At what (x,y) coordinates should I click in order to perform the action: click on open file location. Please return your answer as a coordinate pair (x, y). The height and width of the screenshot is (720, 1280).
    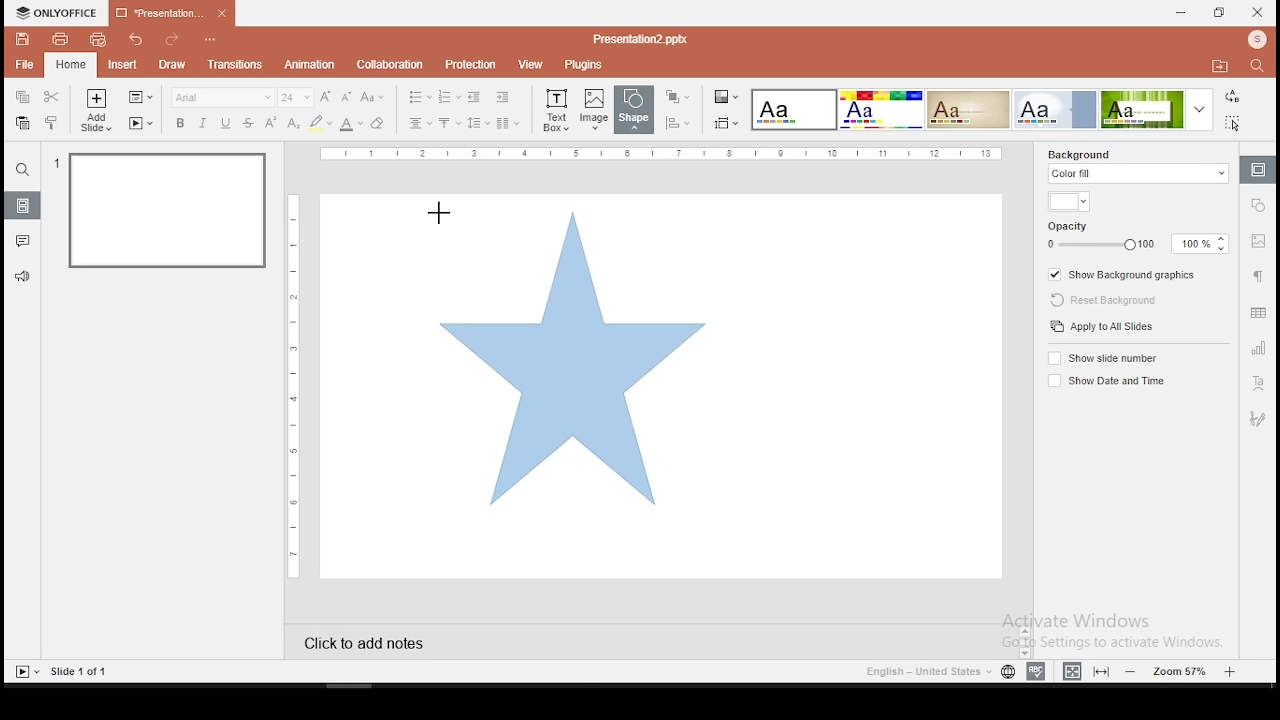
    Looking at the image, I should click on (1219, 67).